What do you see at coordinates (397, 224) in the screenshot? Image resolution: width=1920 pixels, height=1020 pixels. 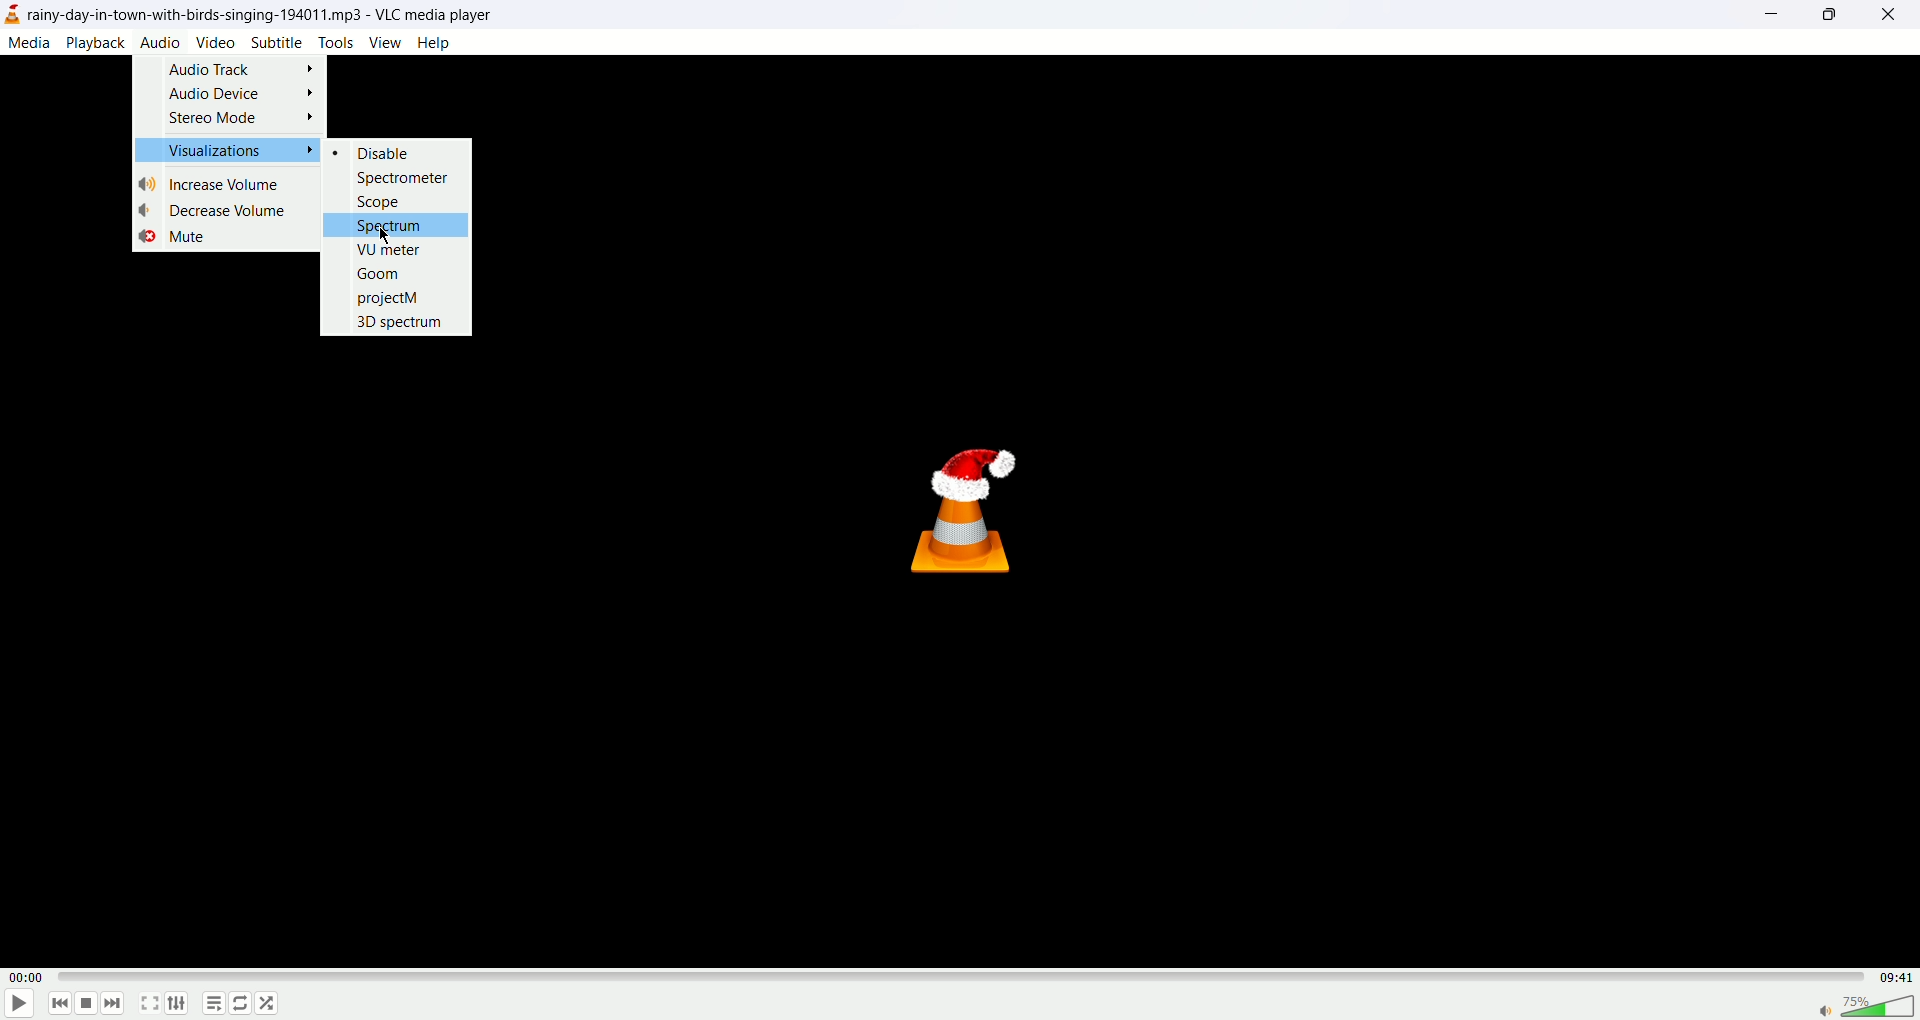 I see `spectrum` at bounding box center [397, 224].